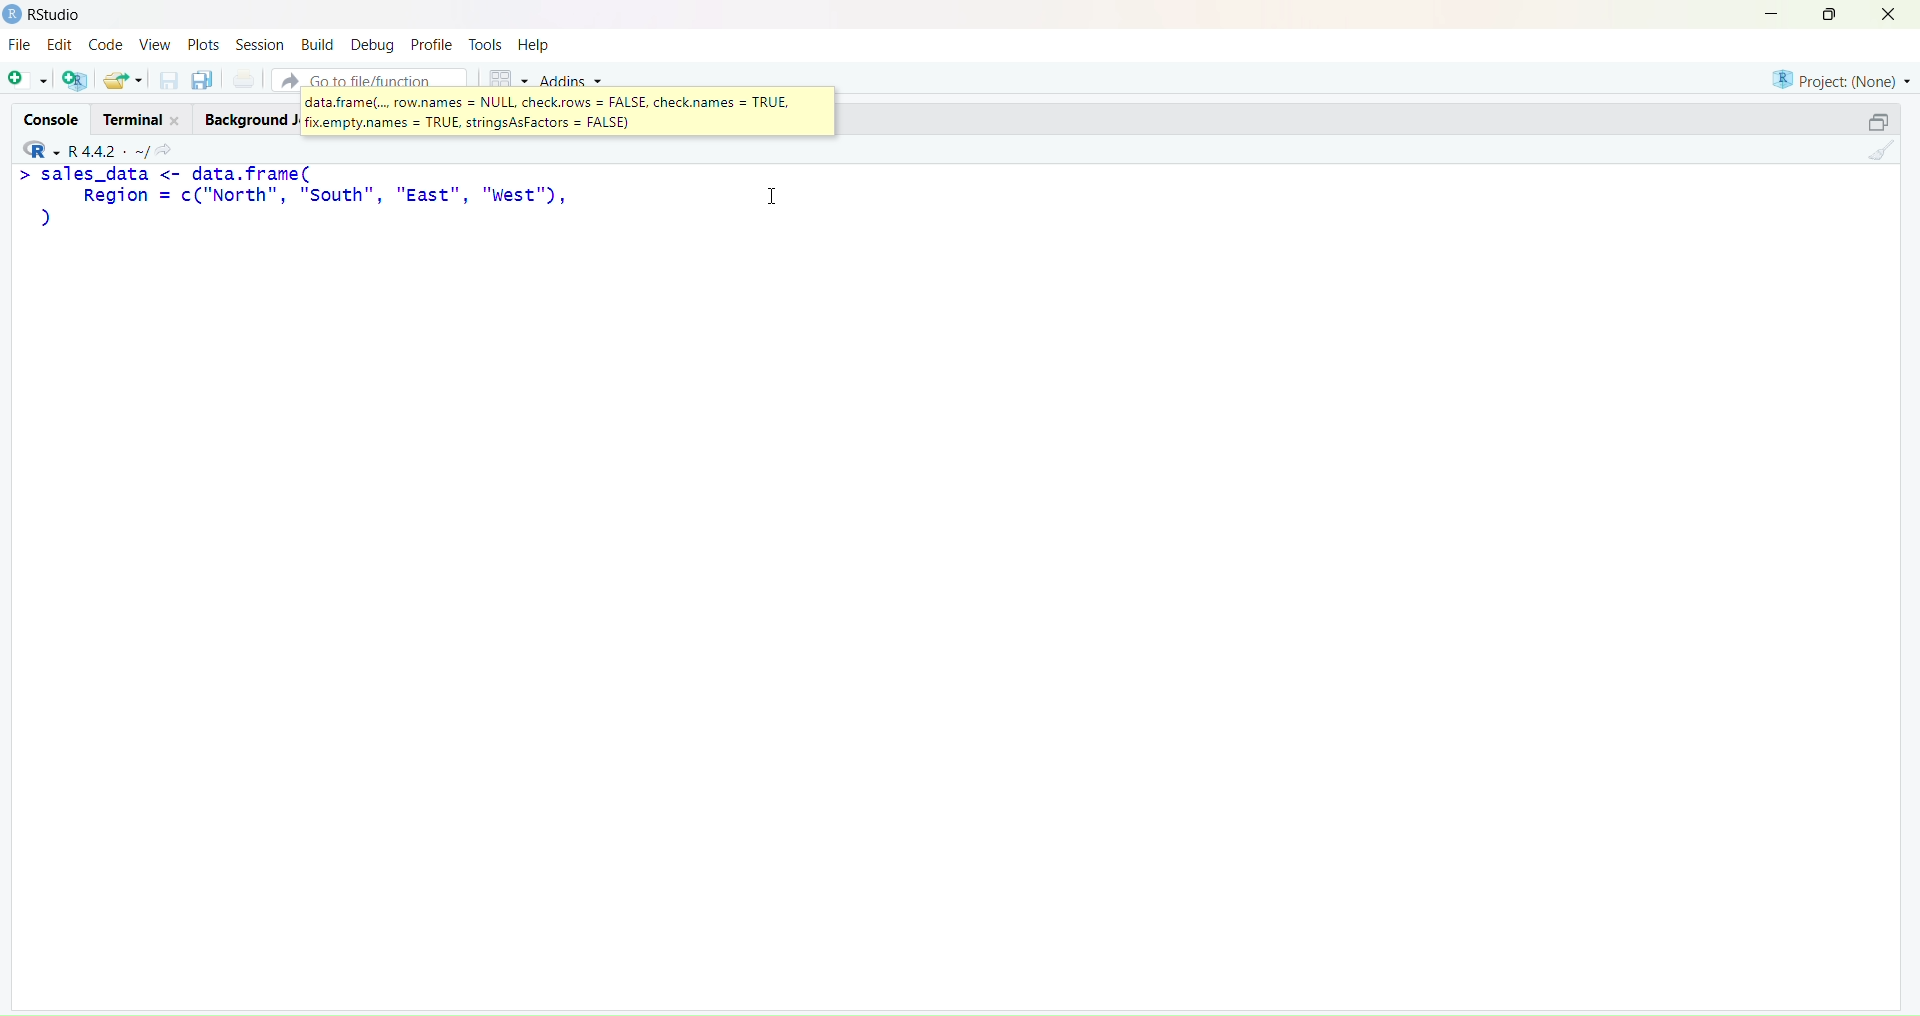  Describe the element at coordinates (502, 76) in the screenshot. I see `grid view` at that location.